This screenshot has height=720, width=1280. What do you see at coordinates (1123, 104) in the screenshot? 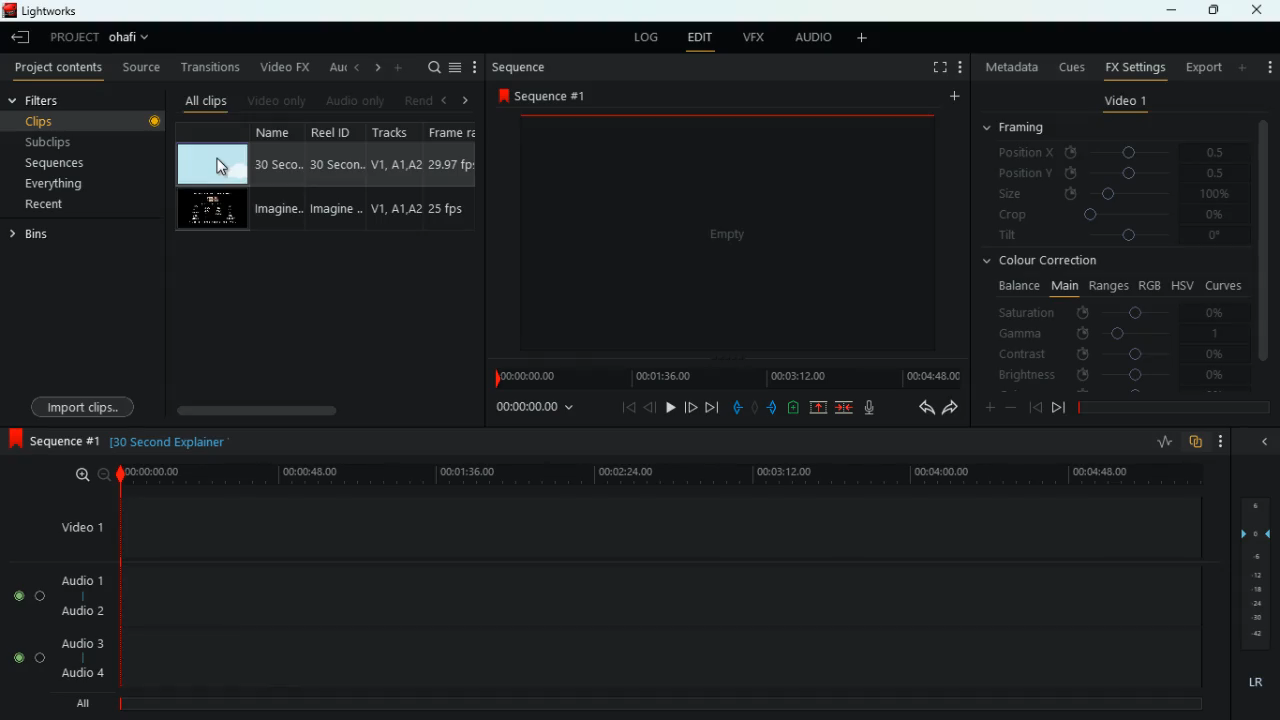
I see `video 1` at bounding box center [1123, 104].